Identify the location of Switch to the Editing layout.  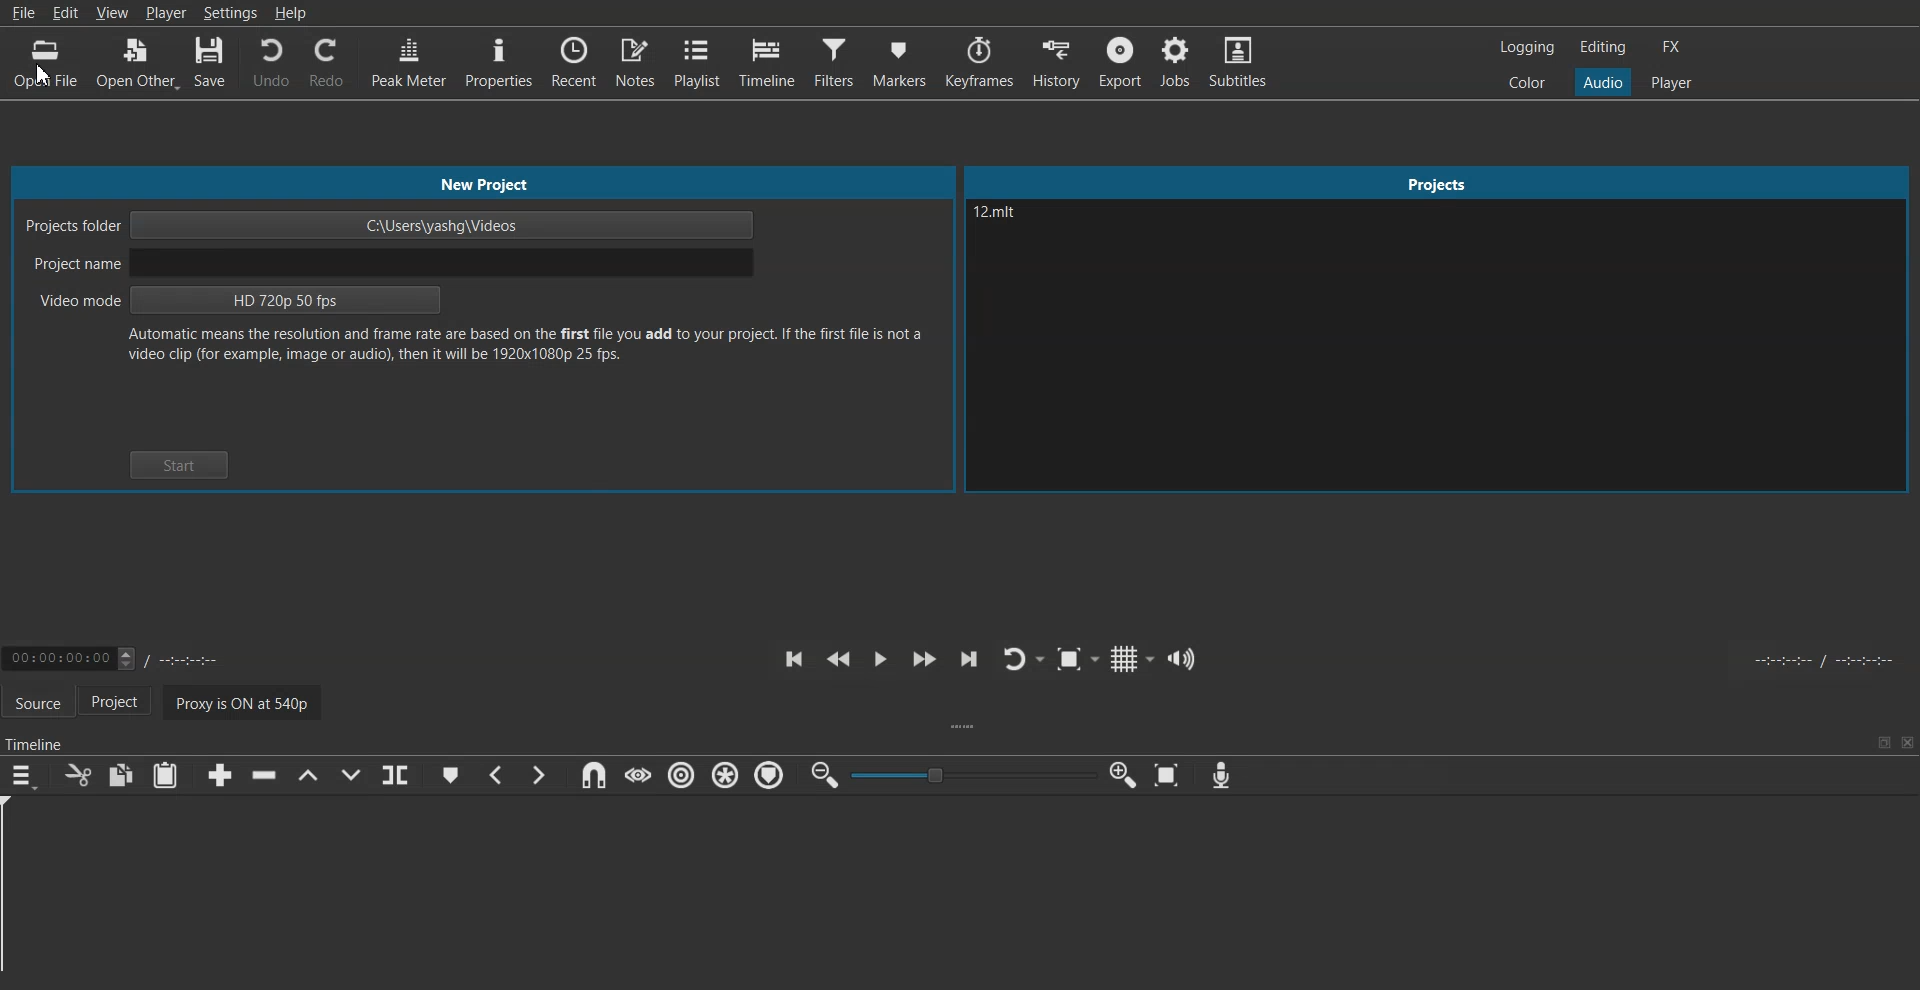
(1603, 46).